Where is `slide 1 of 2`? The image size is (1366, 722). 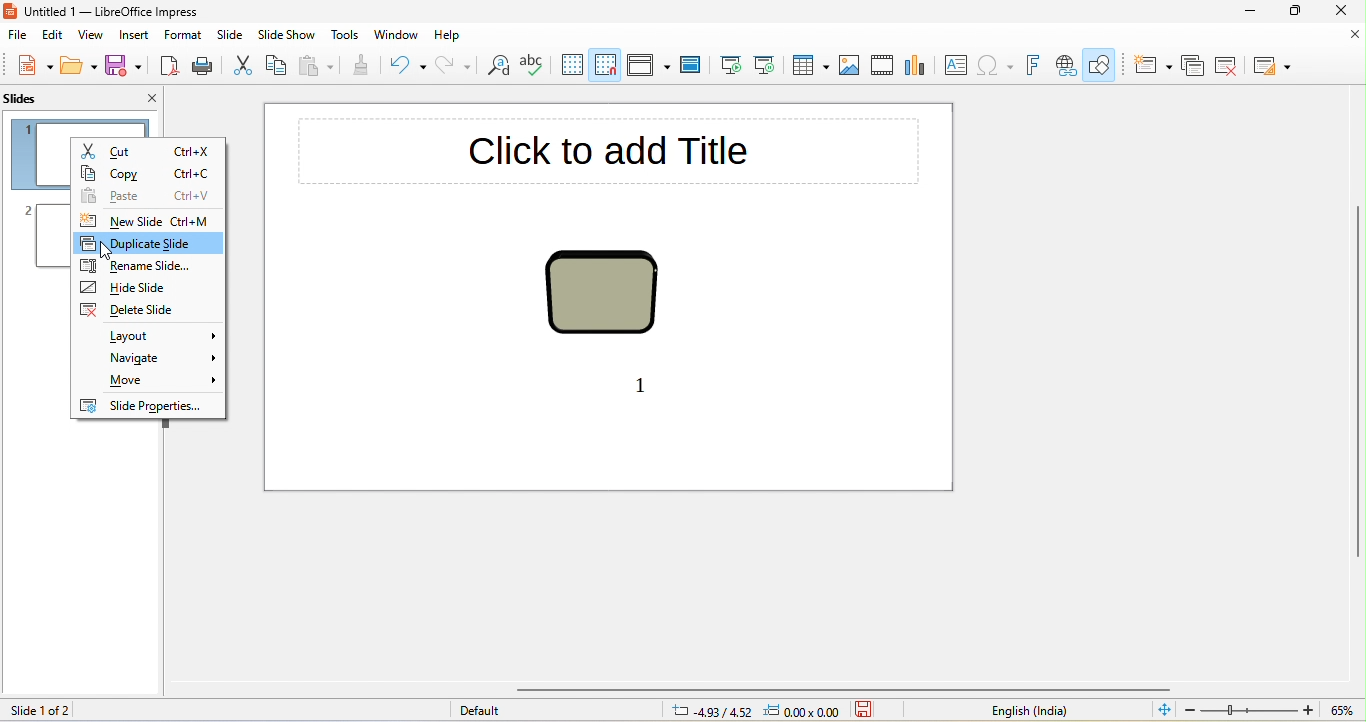 slide 1 of 2 is located at coordinates (75, 711).